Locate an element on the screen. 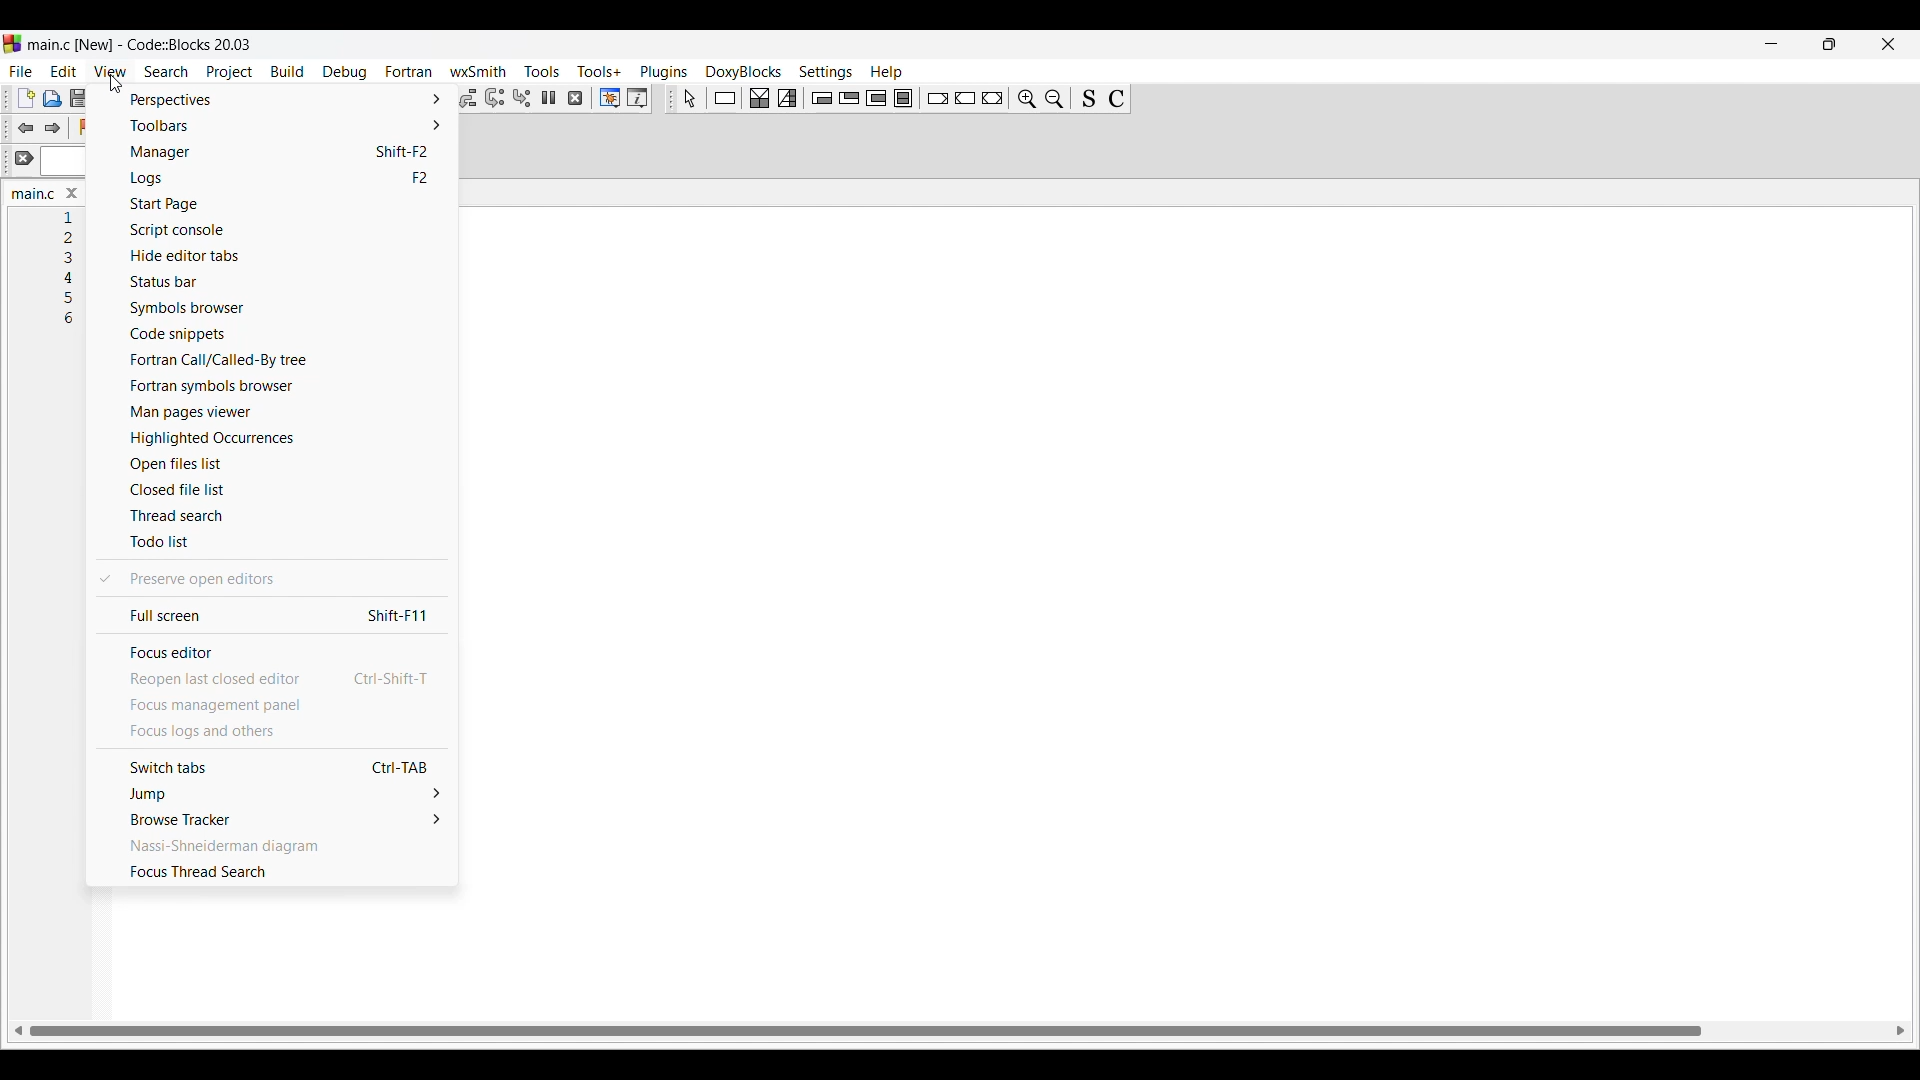  Horizontal slide bar is located at coordinates (960, 1030).